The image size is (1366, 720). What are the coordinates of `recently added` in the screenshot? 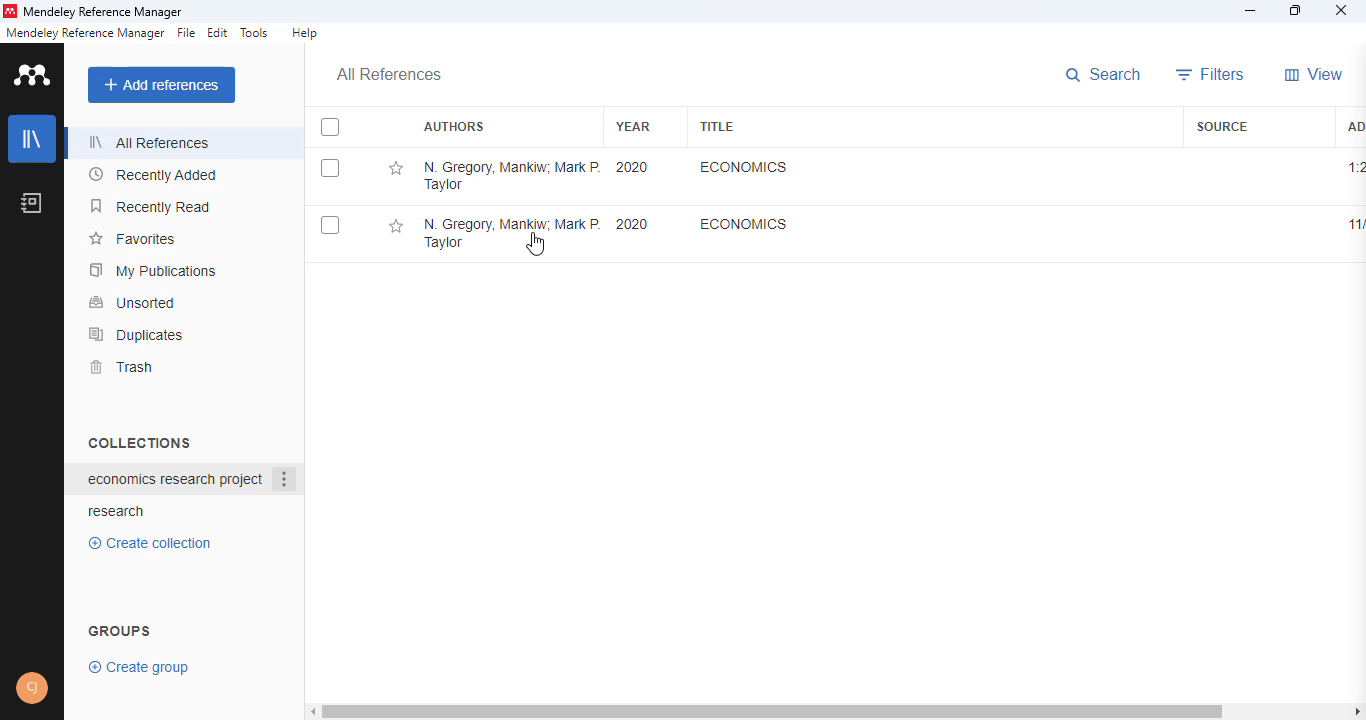 It's located at (154, 175).